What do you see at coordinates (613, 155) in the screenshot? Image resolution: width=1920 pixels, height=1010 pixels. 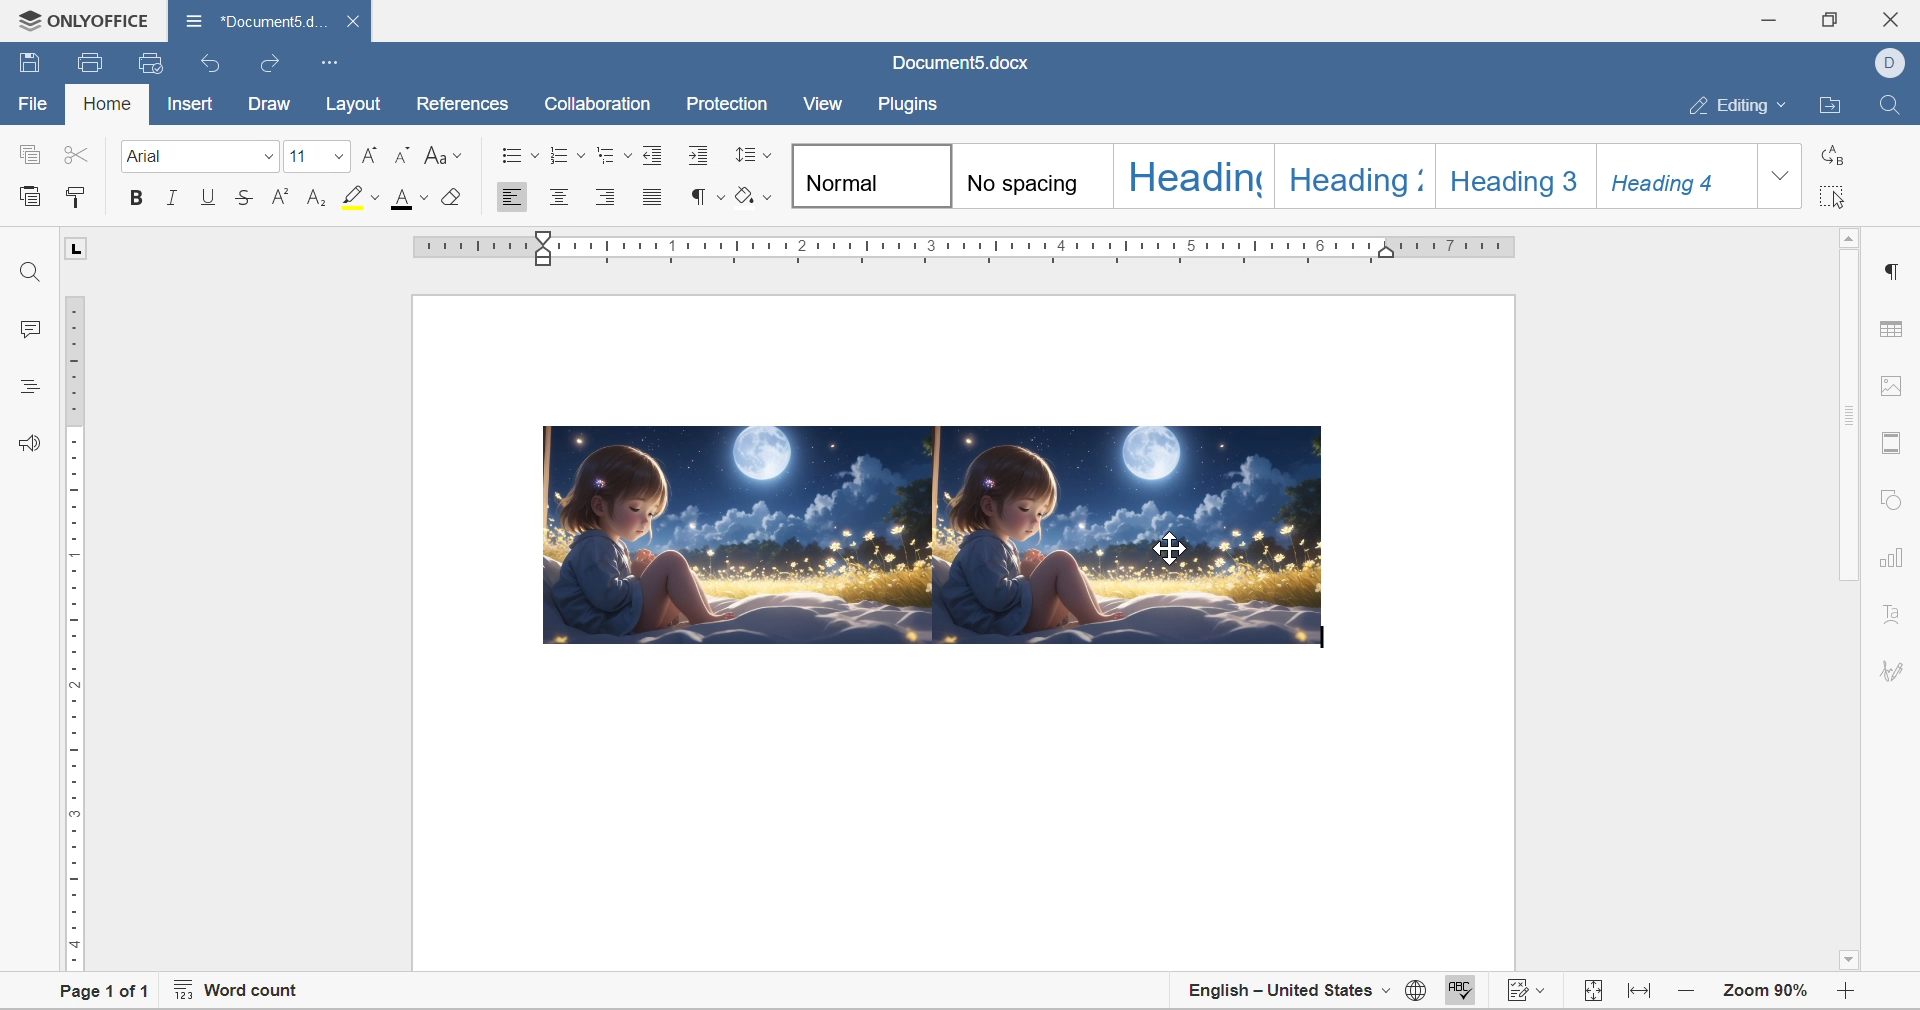 I see `multilevel list` at bounding box center [613, 155].